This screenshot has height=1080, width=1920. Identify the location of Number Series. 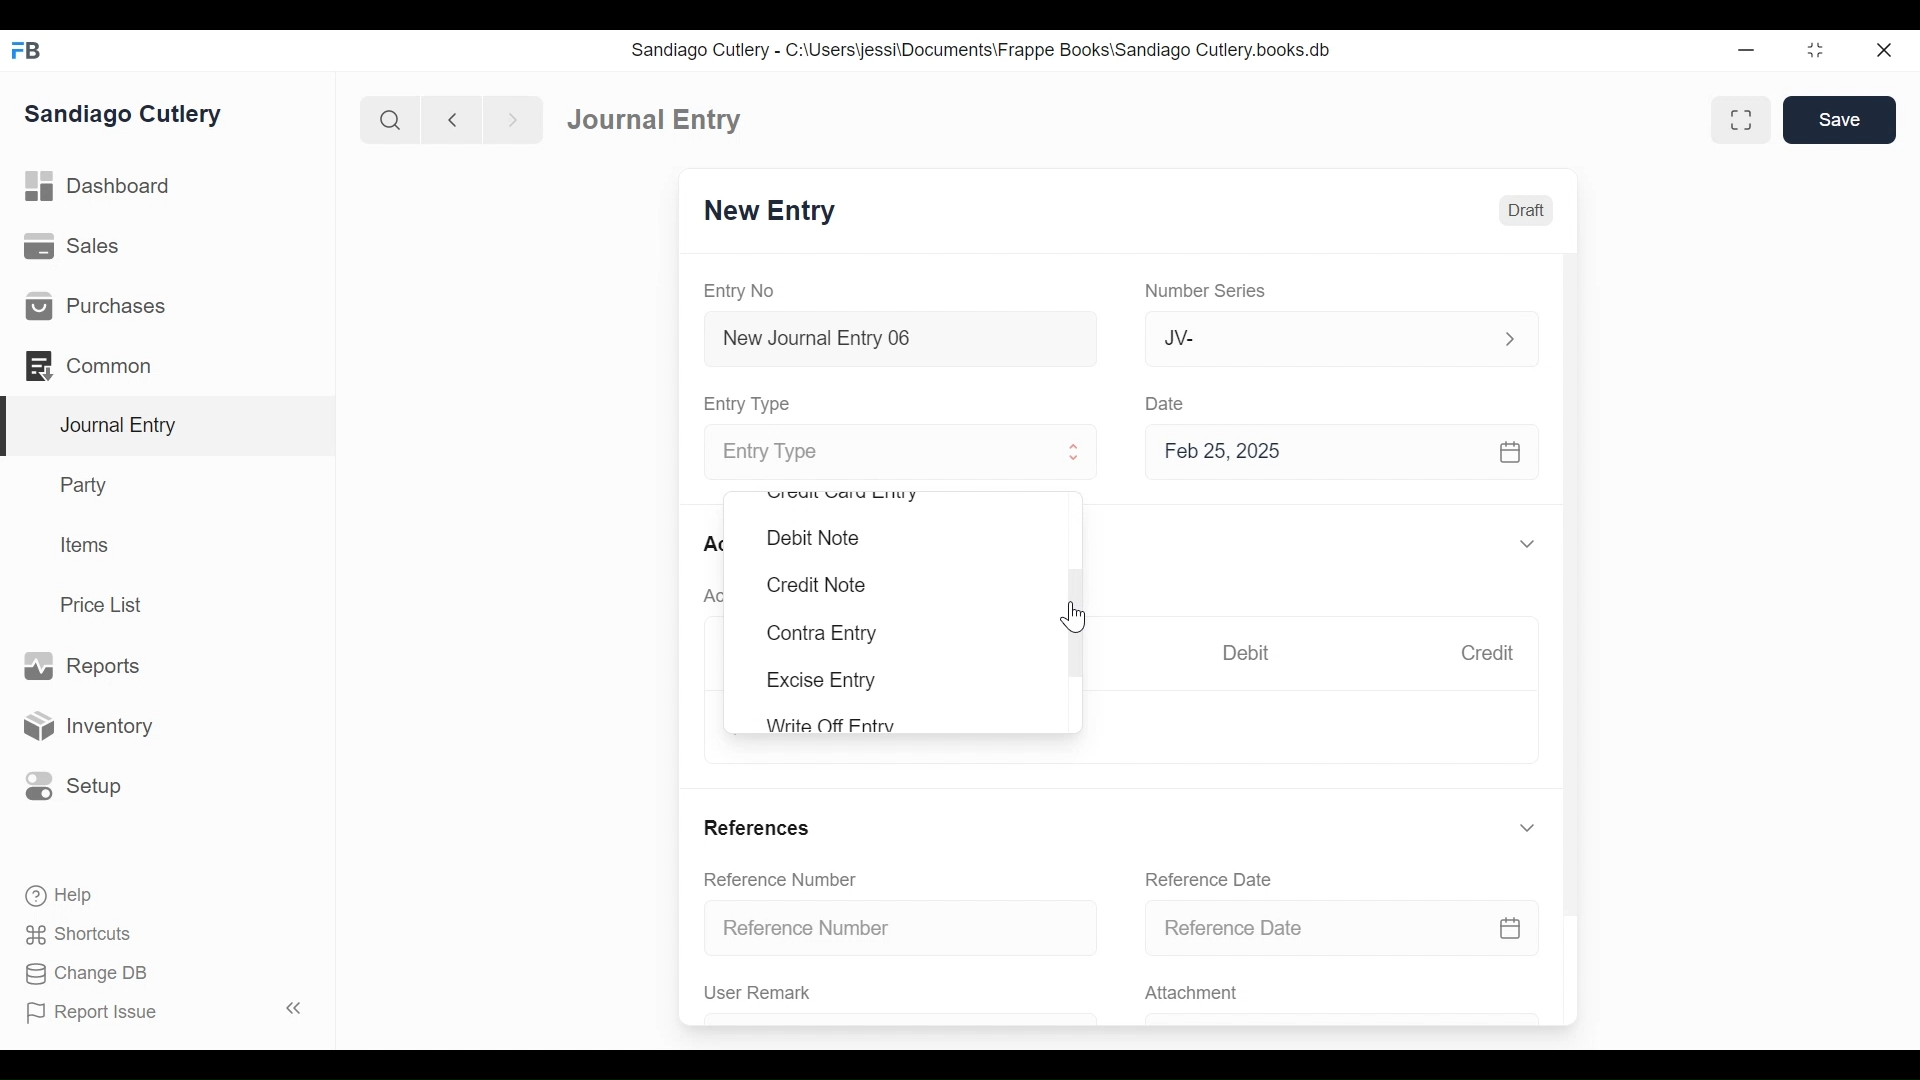
(1209, 291).